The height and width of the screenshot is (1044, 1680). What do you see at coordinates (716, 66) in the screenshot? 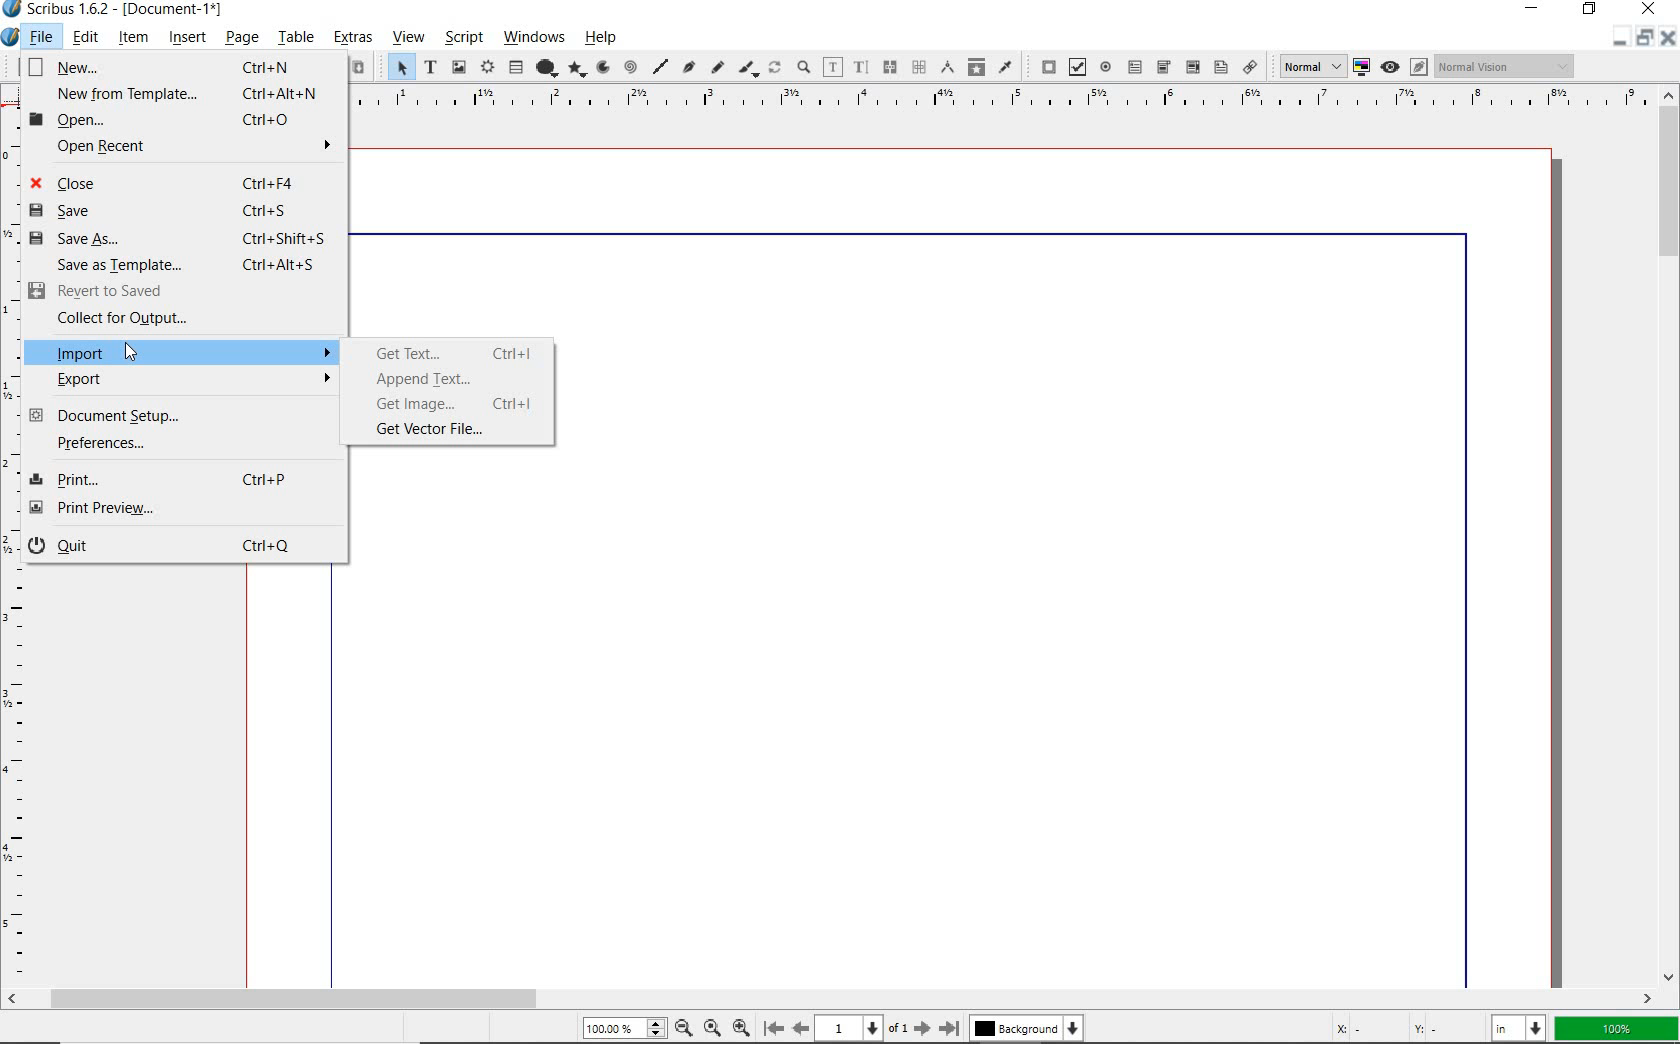
I see `freehand line` at bounding box center [716, 66].